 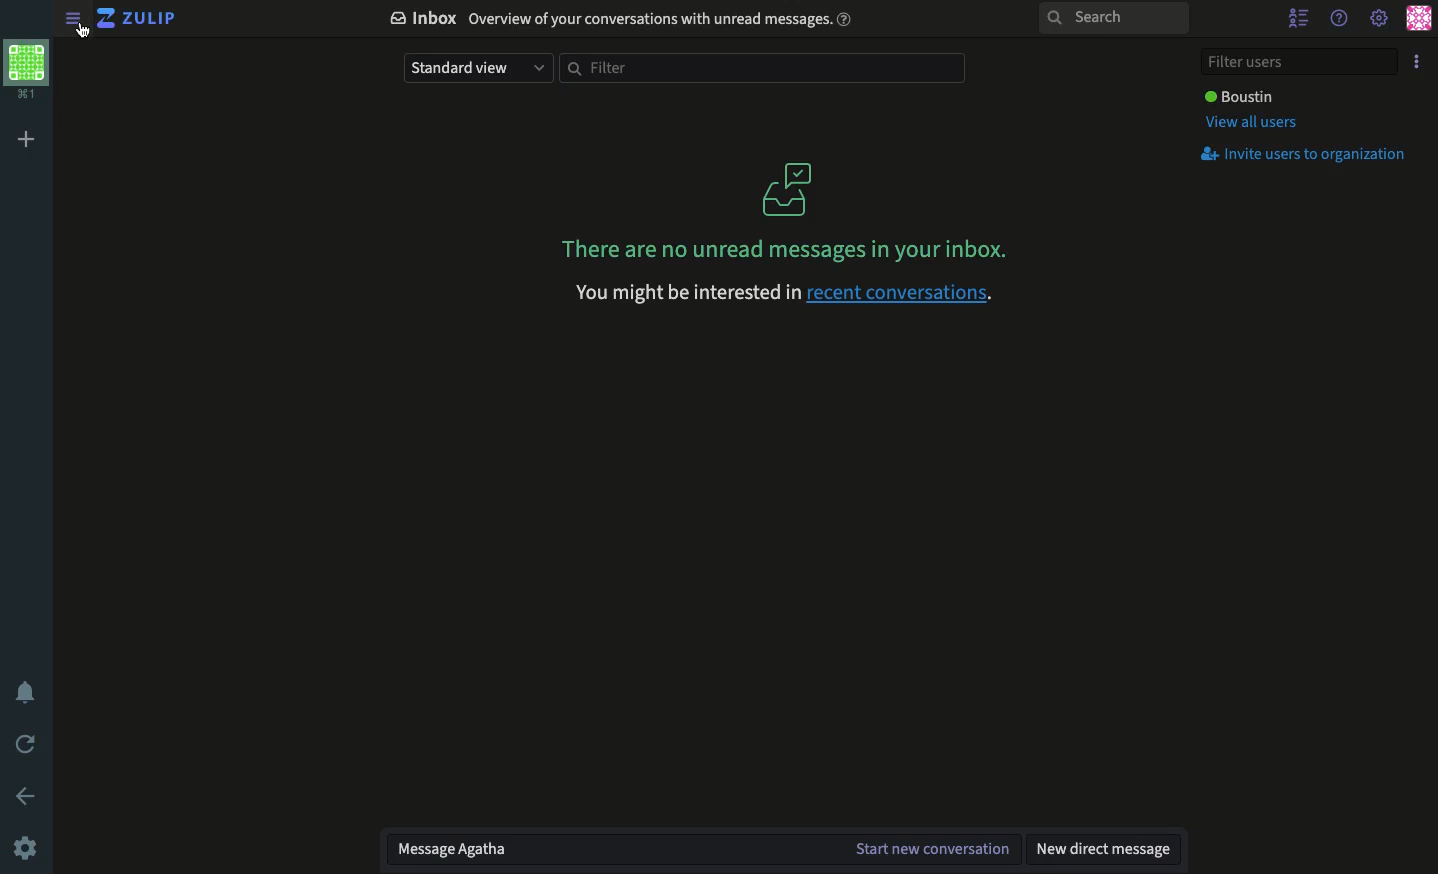 What do you see at coordinates (1418, 61) in the screenshot?
I see `Options` at bounding box center [1418, 61].